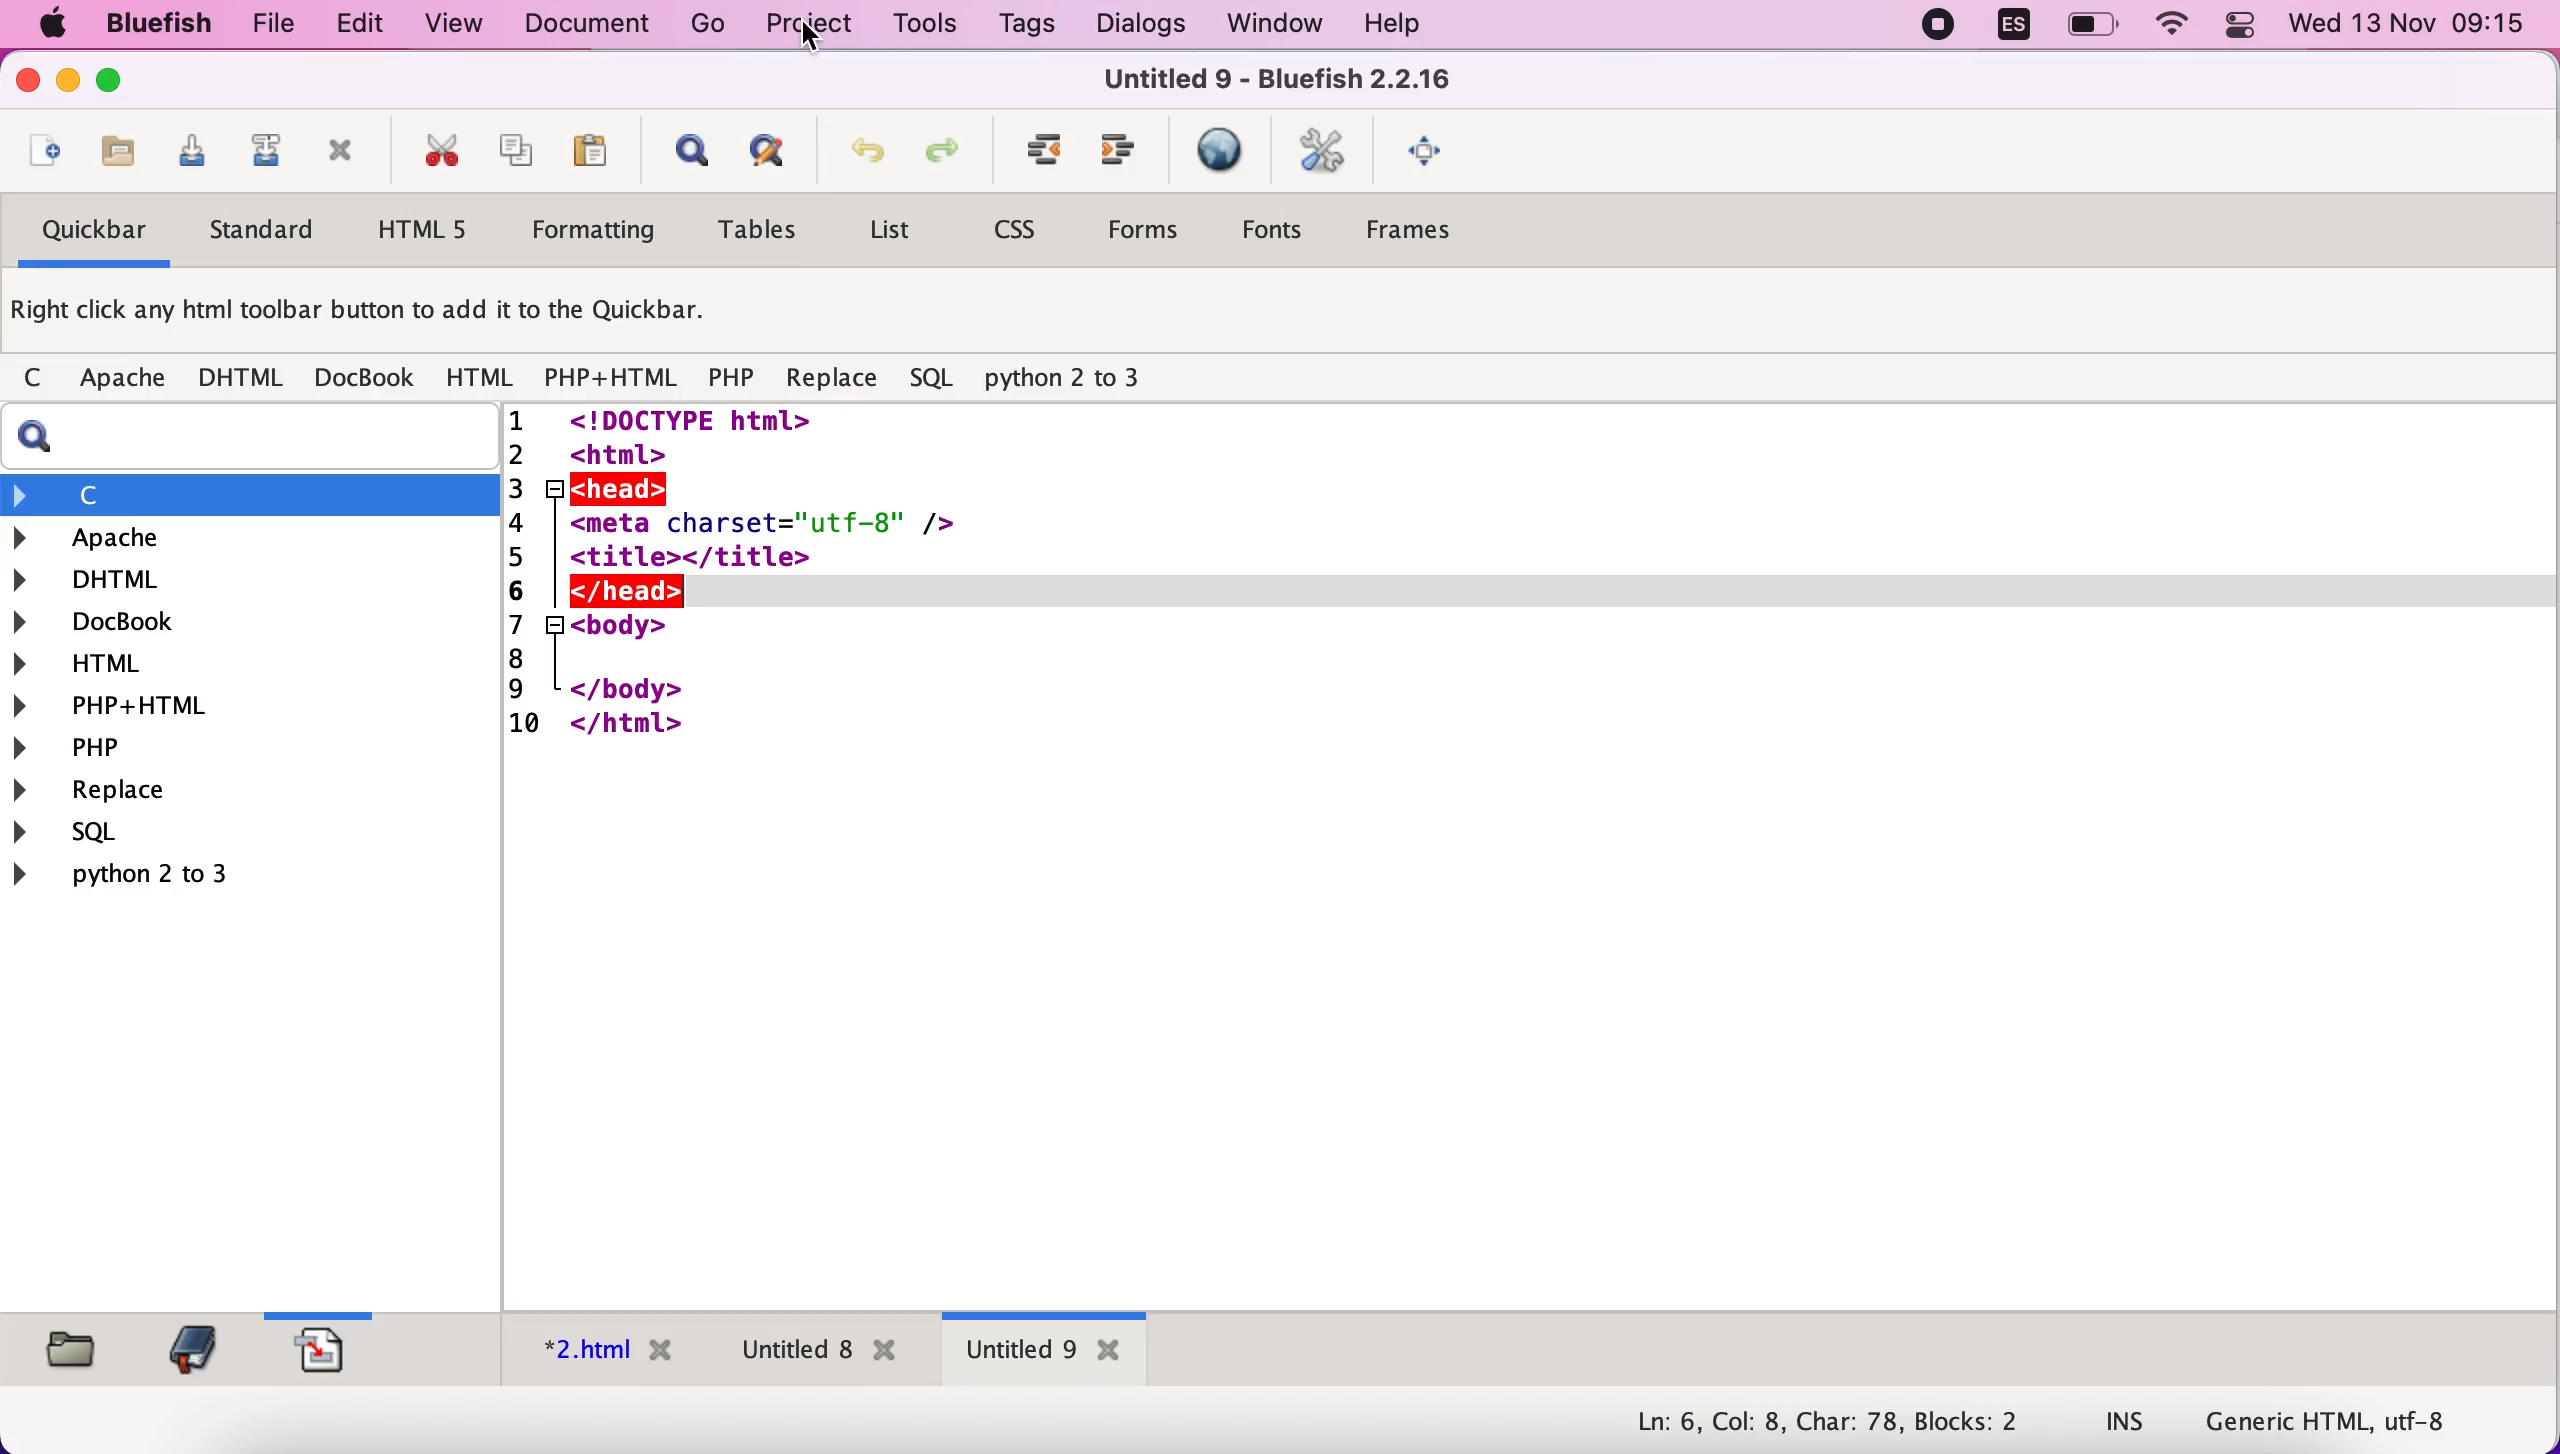 Image resolution: width=2560 pixels, height=1454 pixels. Describe the element at coordinates (48, 26) in the screenshot. I see `mac logo` at that location.